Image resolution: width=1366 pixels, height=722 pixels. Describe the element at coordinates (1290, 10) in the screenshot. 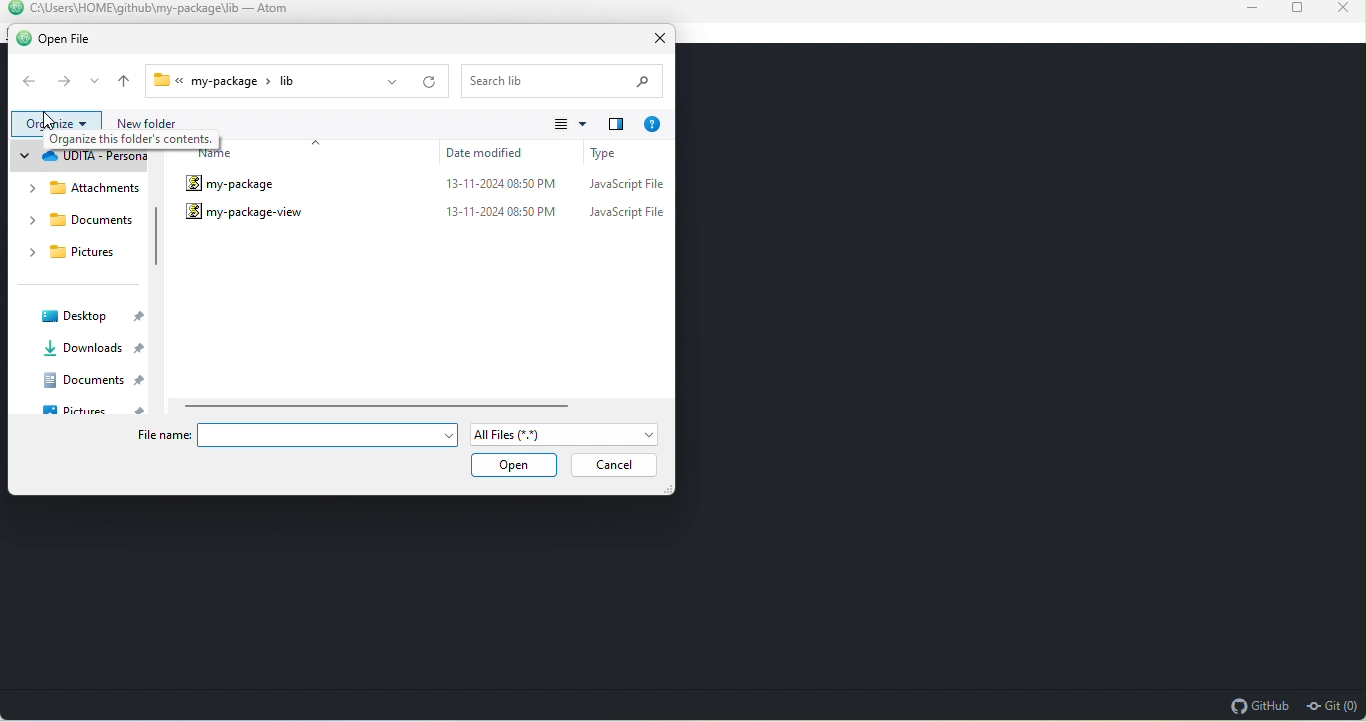

I see `maximize` at that location.